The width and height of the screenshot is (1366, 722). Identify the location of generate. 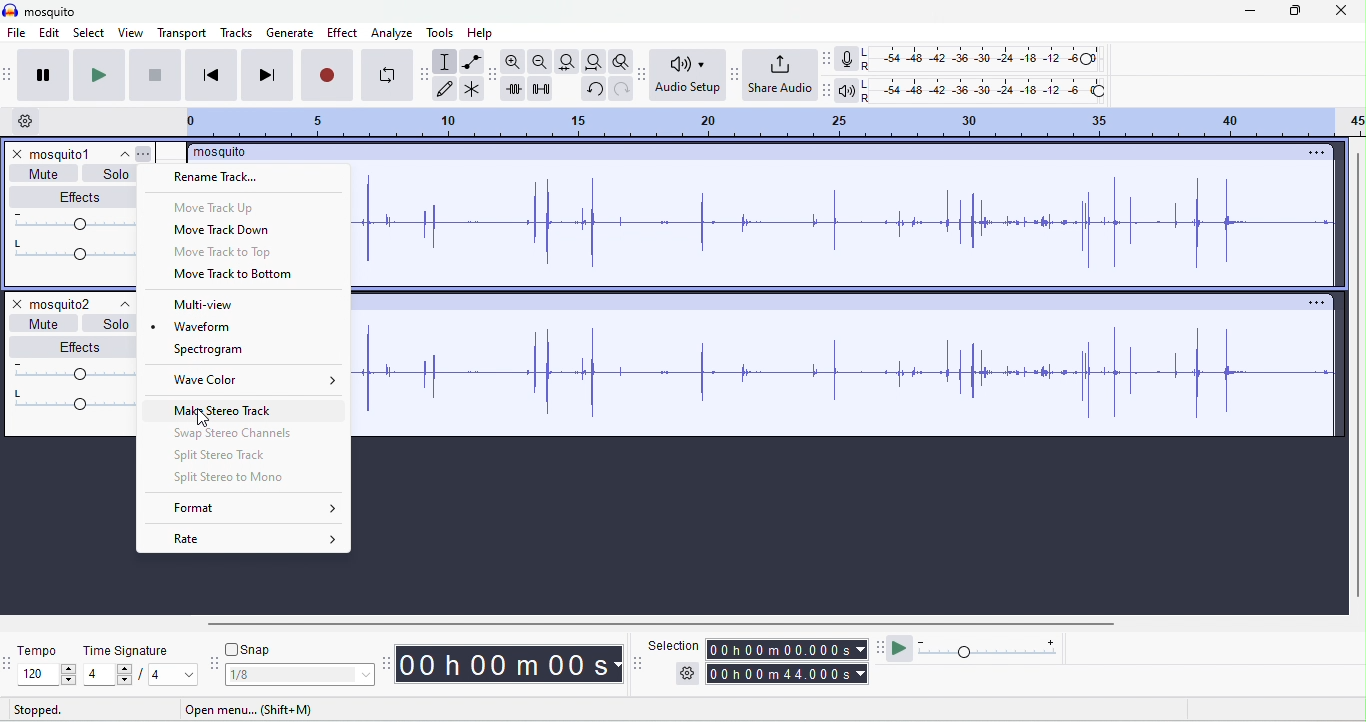
(292, 34).